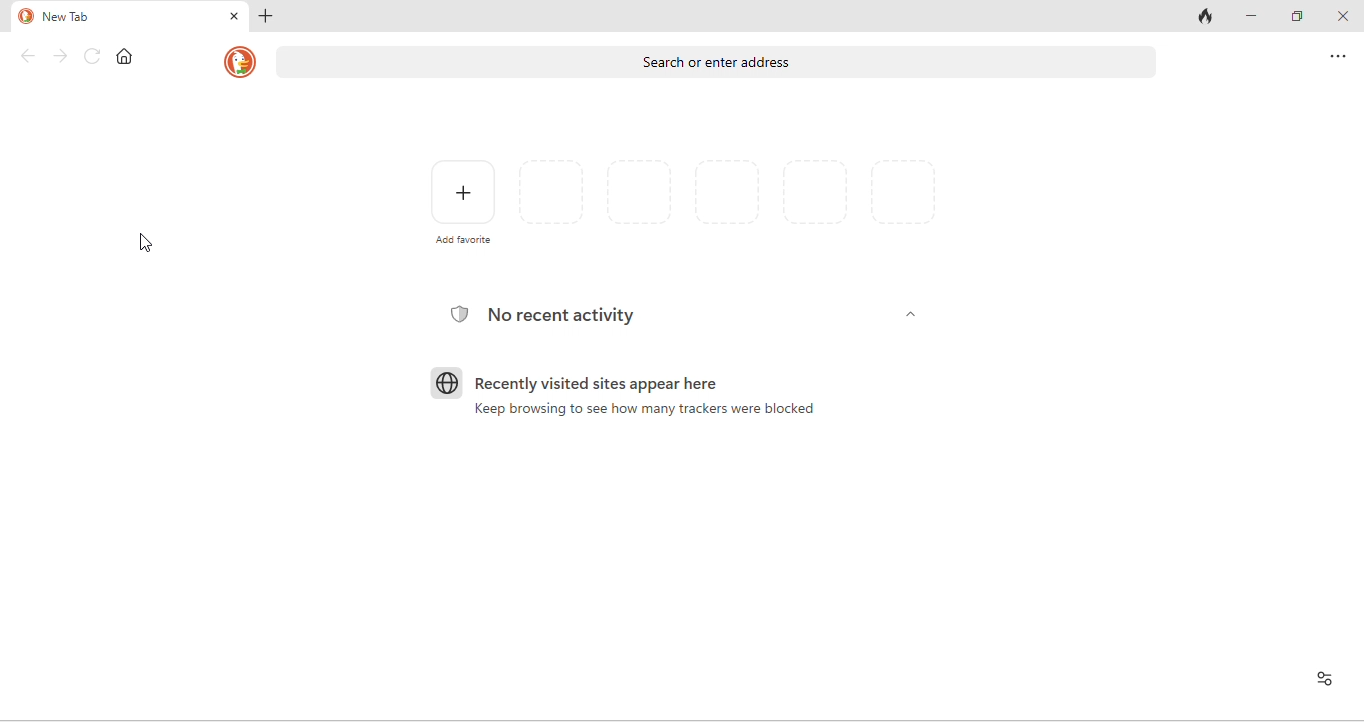 The image size is (1364, 722). I want to click on browser logo, so click(445, 383).